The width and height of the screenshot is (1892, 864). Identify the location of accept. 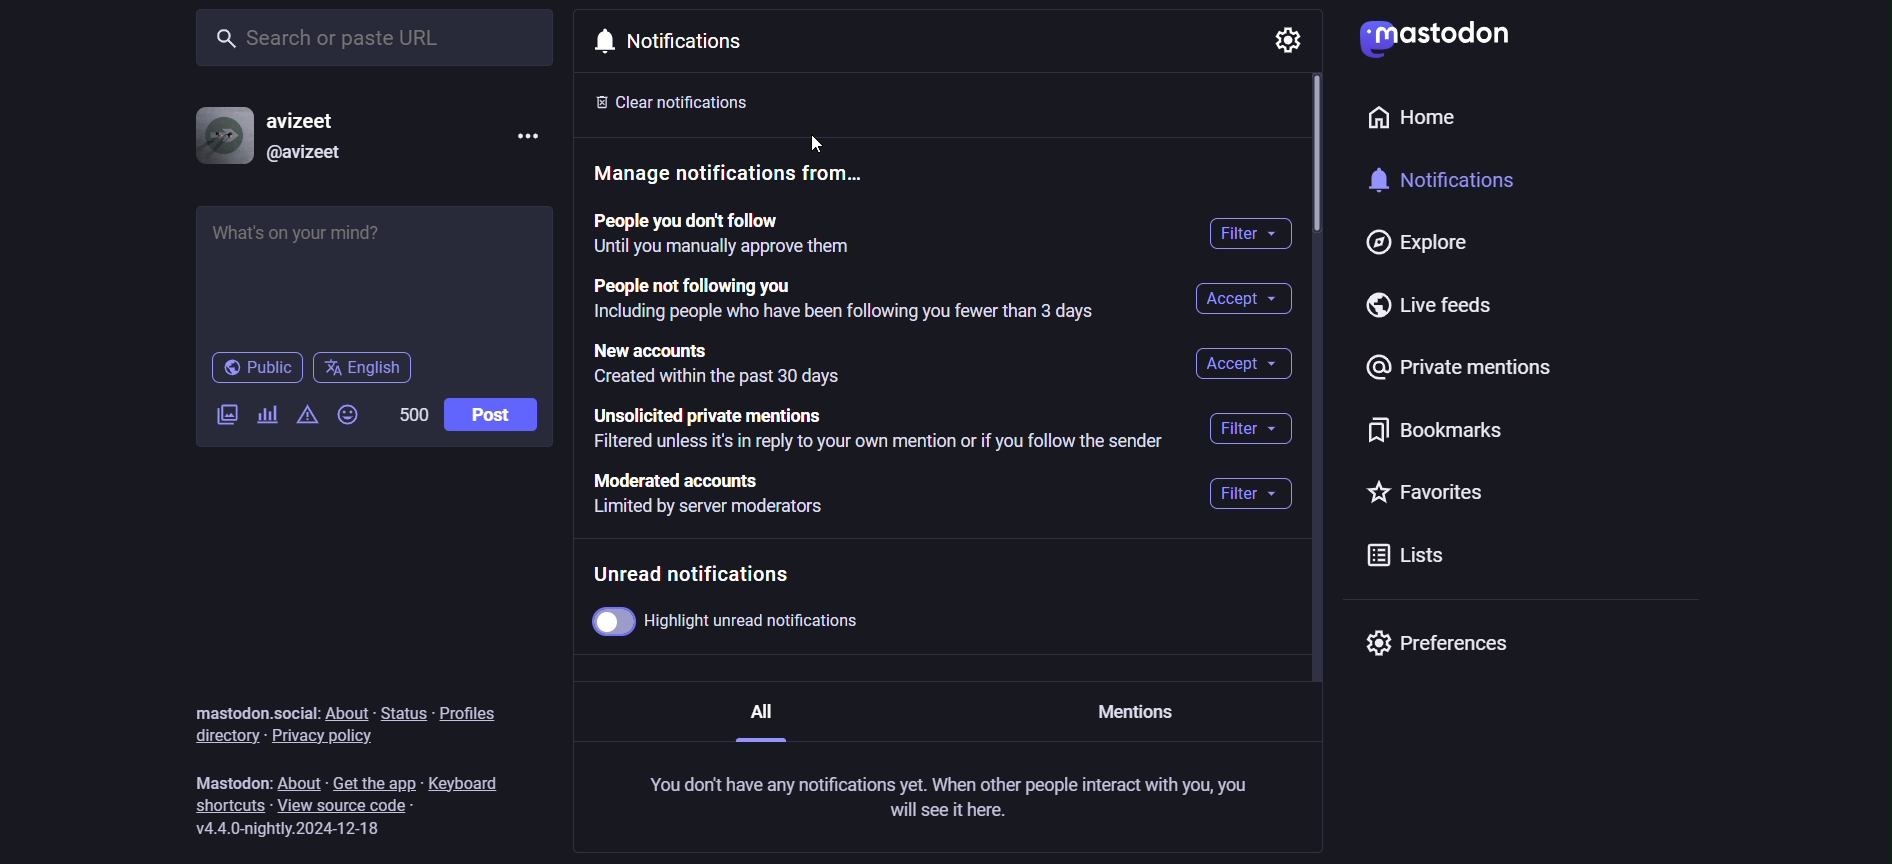
(1242, 364).